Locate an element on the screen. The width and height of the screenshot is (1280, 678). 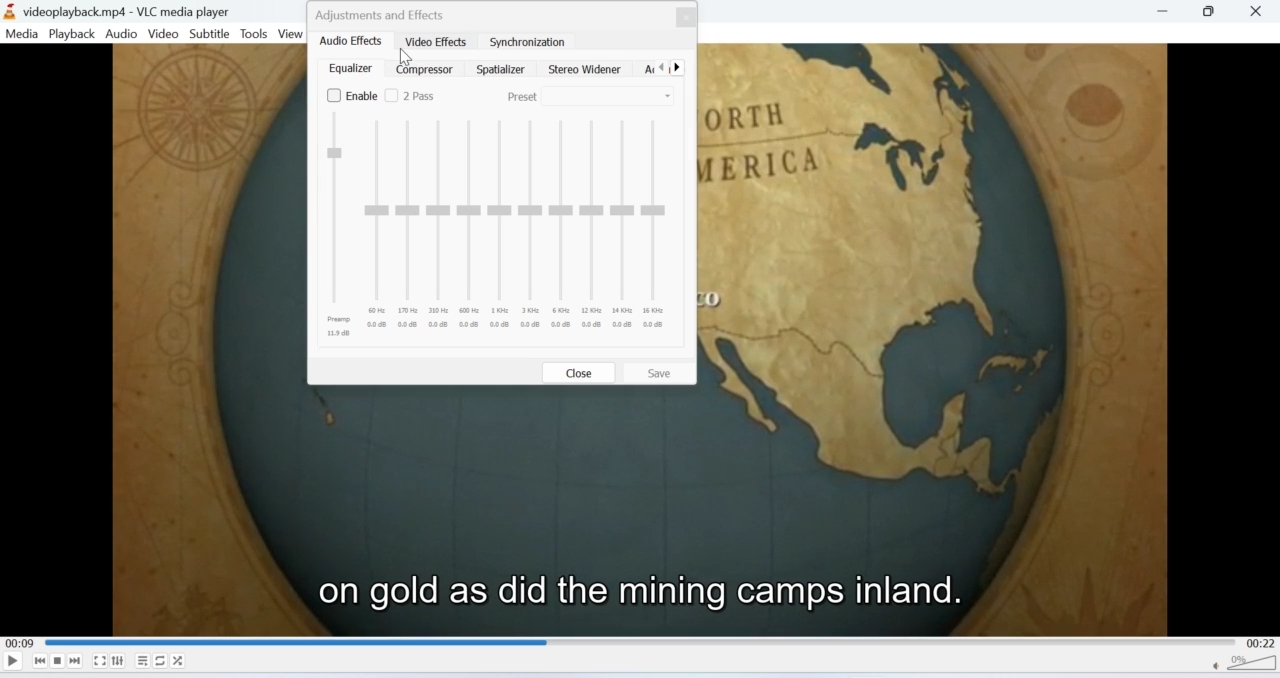
2 pass is located at coordinates (408, 97).